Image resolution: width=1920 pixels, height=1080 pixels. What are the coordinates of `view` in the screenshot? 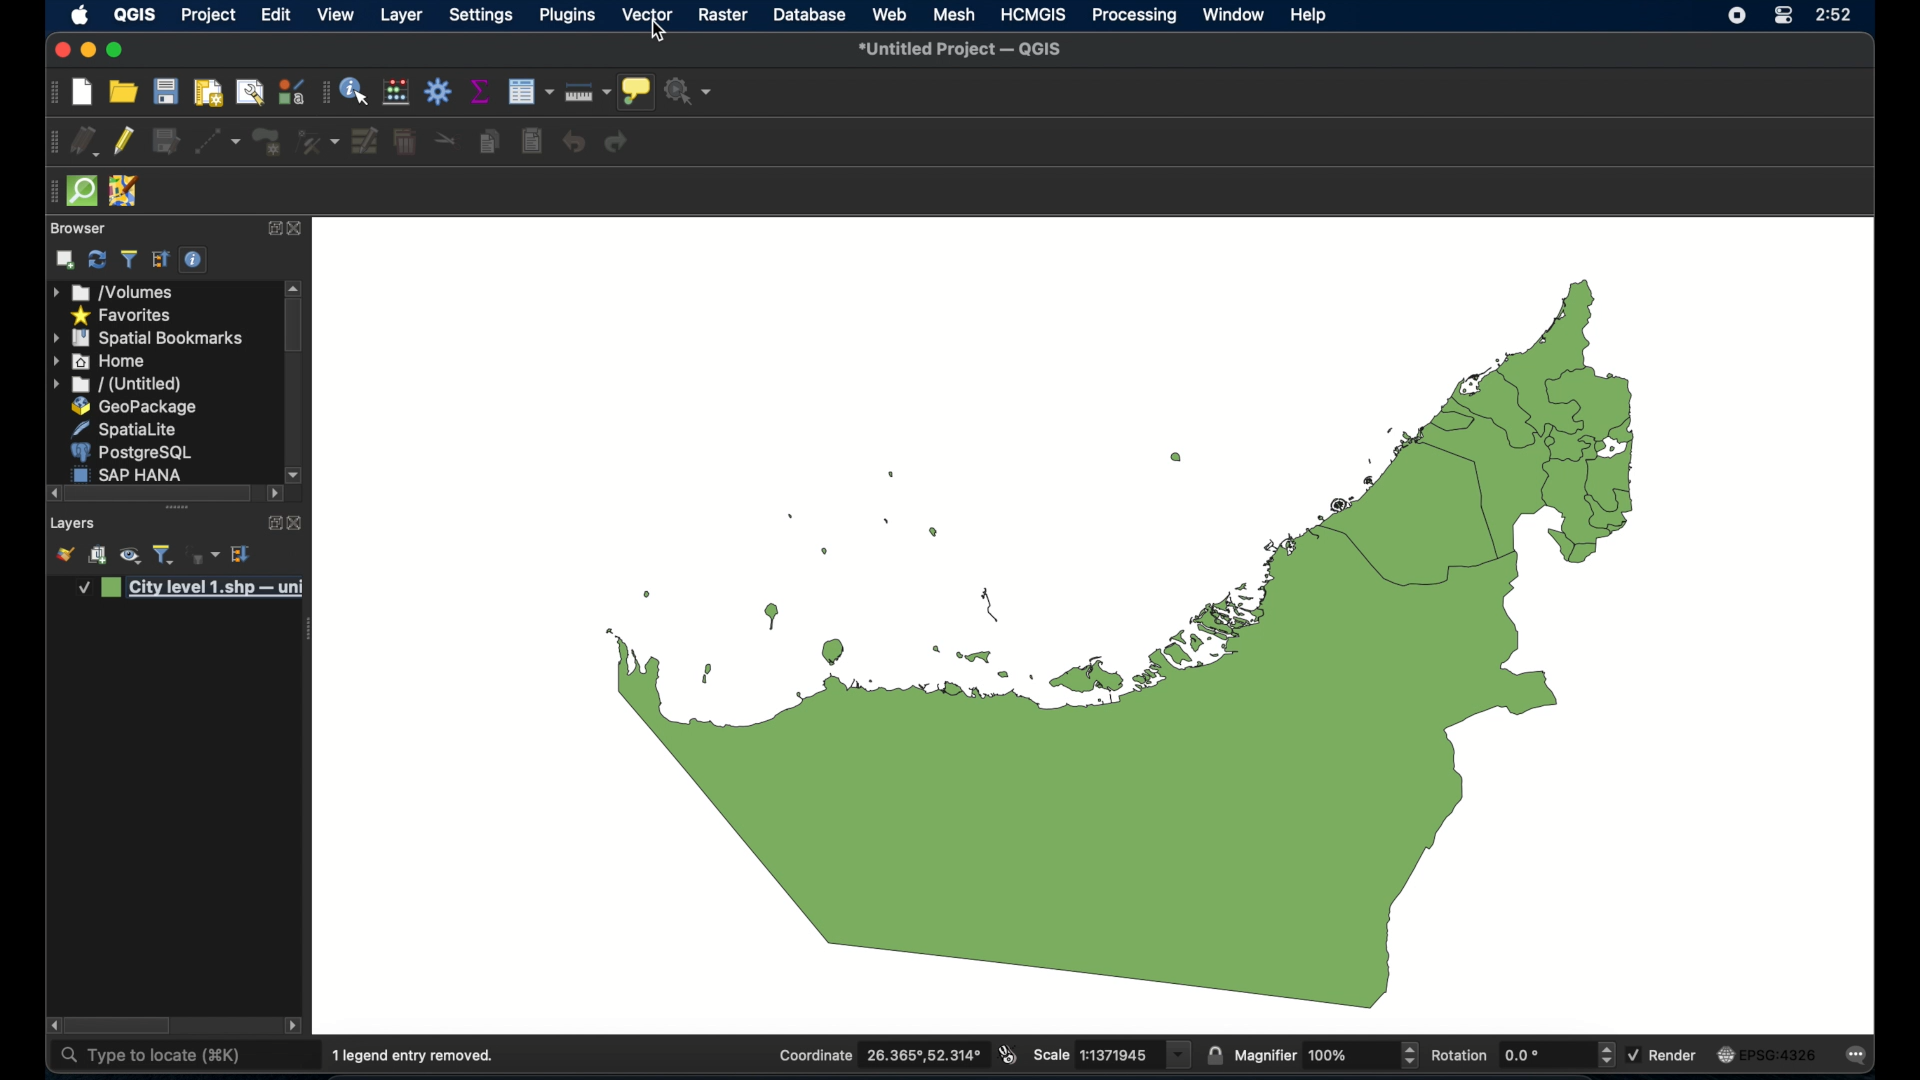 It's located at (335, 14).